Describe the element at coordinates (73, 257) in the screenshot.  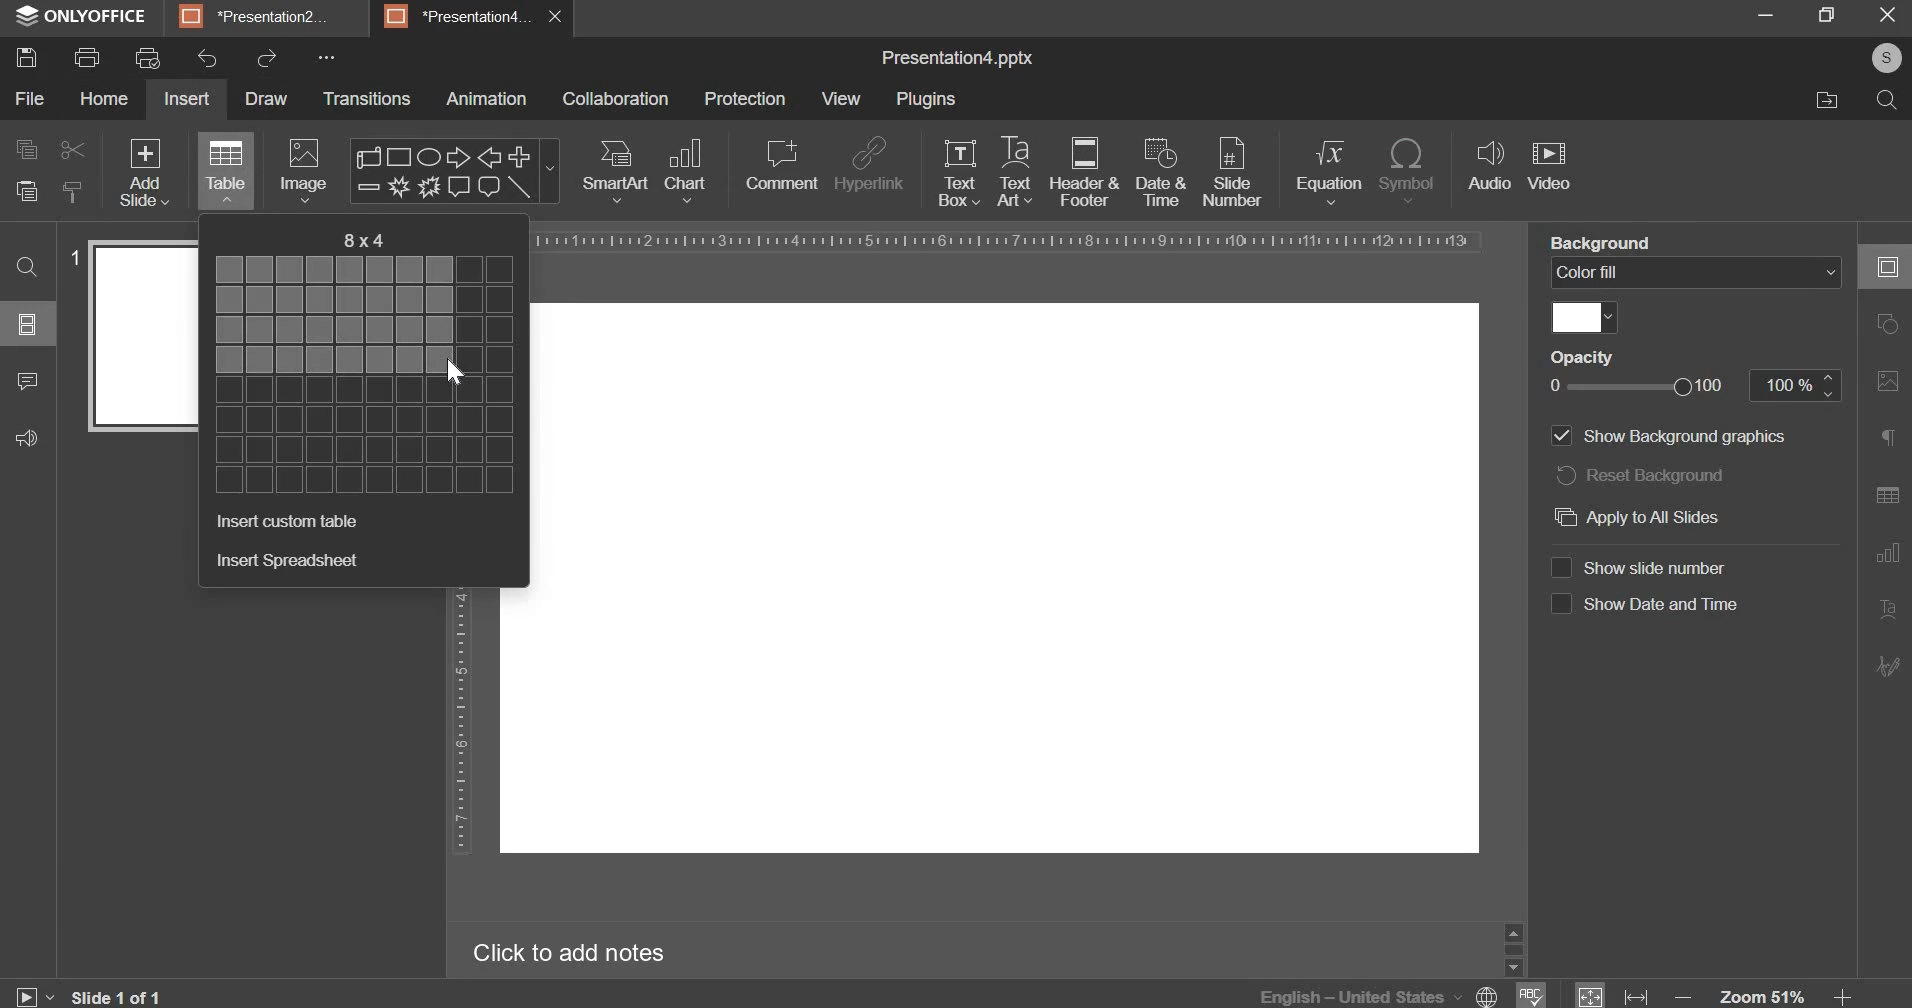
I see `1` at that location.